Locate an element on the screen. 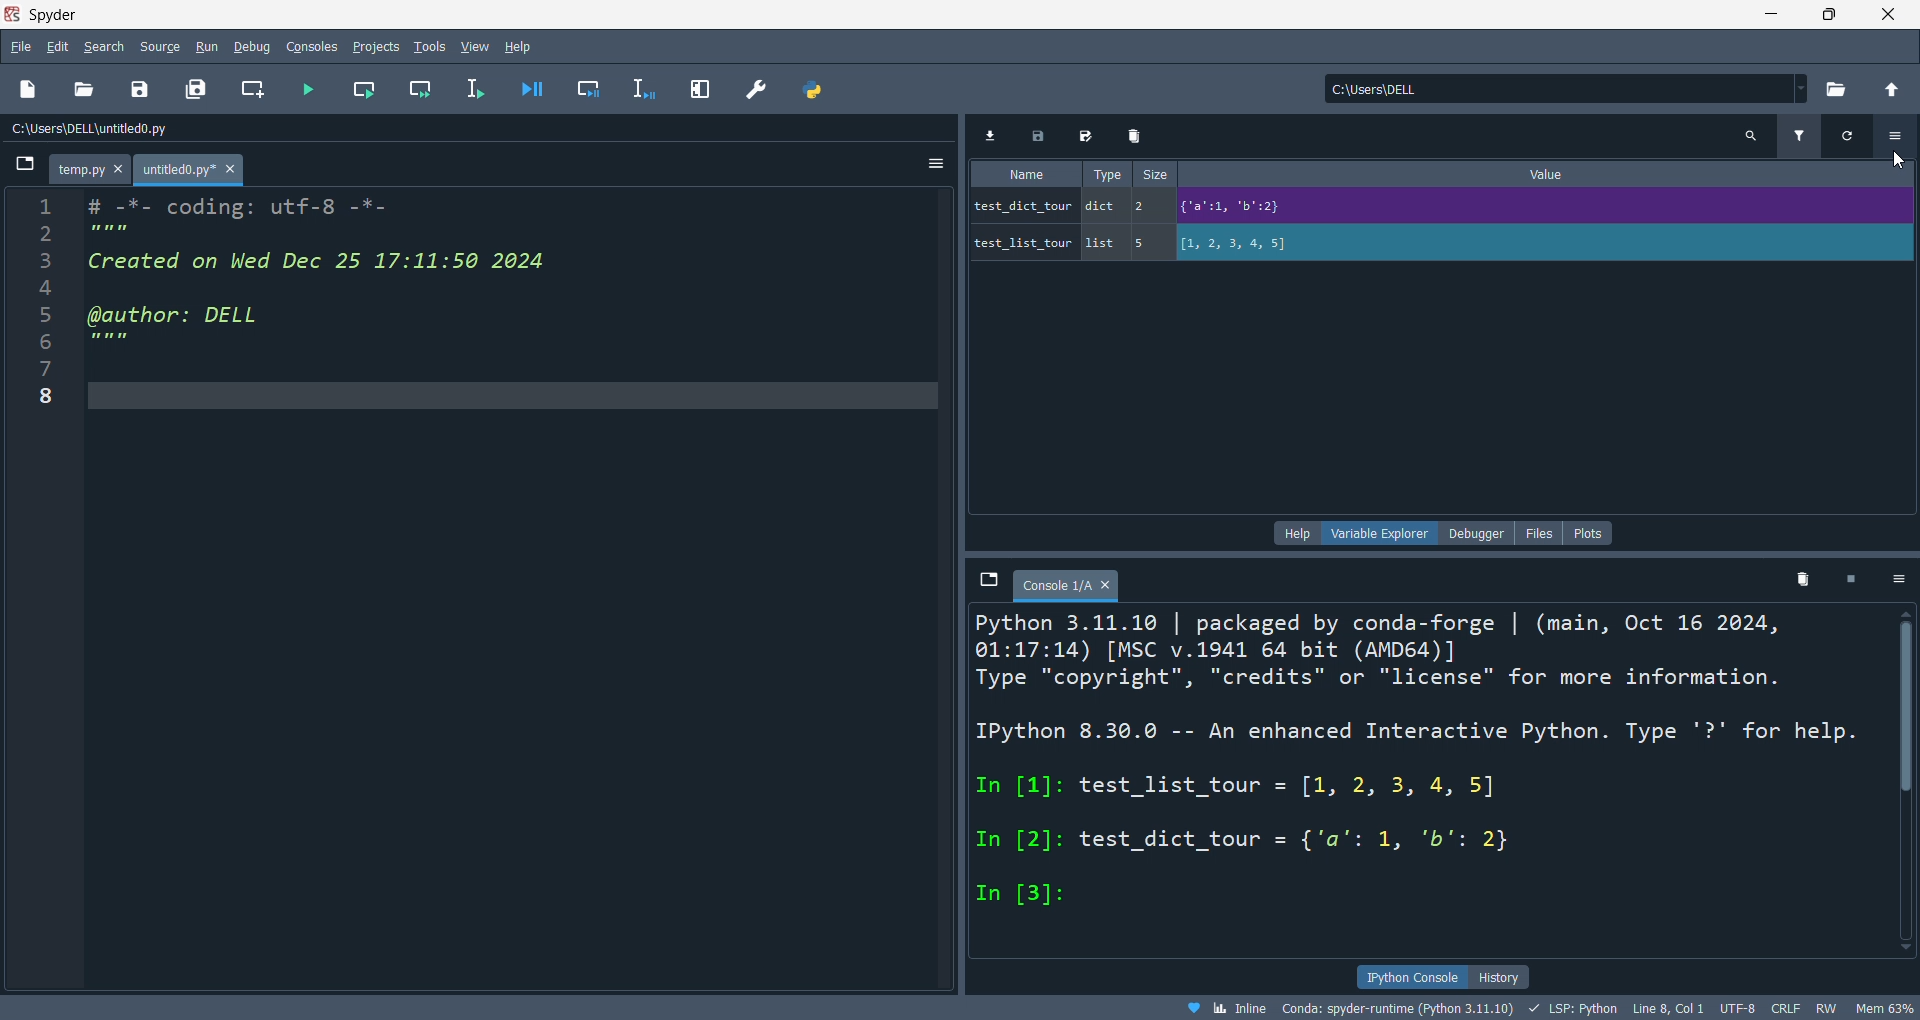 This screenshot has width=1920, height=1020. test_list_tour is located at coordinates (1440, 242).